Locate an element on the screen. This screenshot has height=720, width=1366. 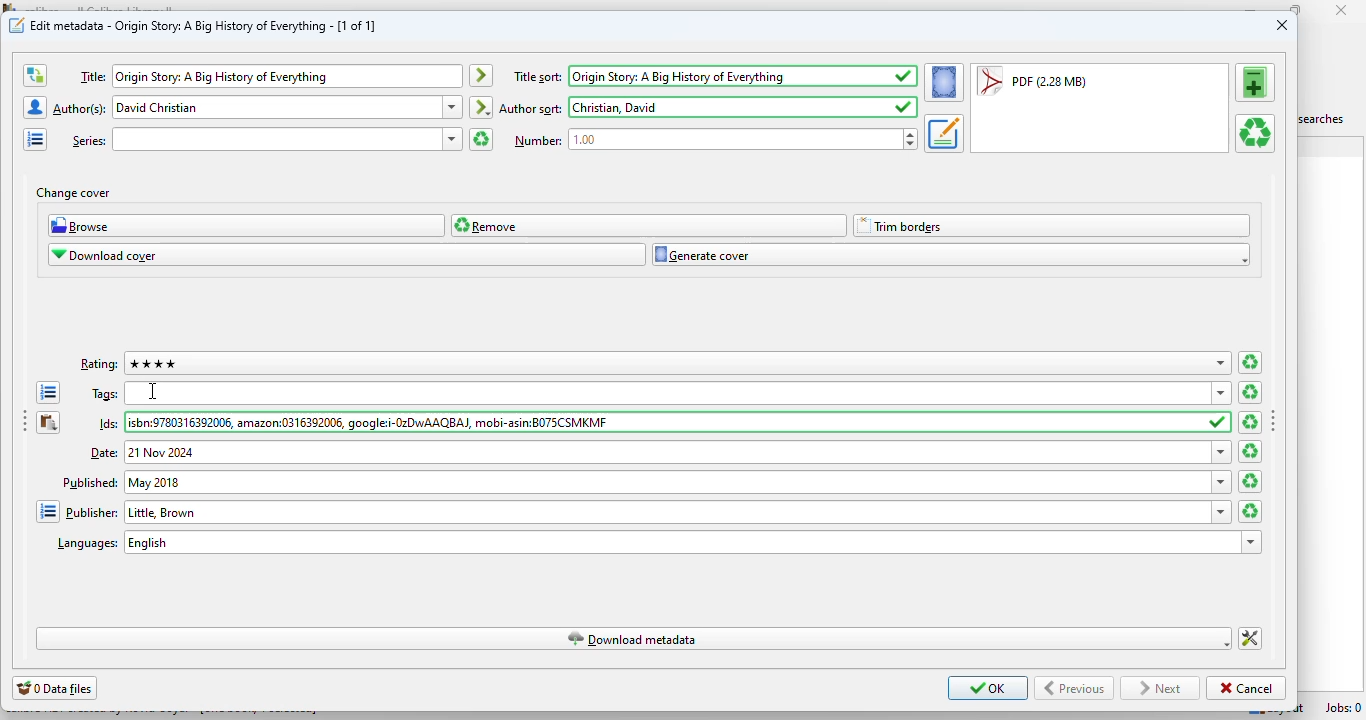
swap the author and title is located at coordinates (34, 76).